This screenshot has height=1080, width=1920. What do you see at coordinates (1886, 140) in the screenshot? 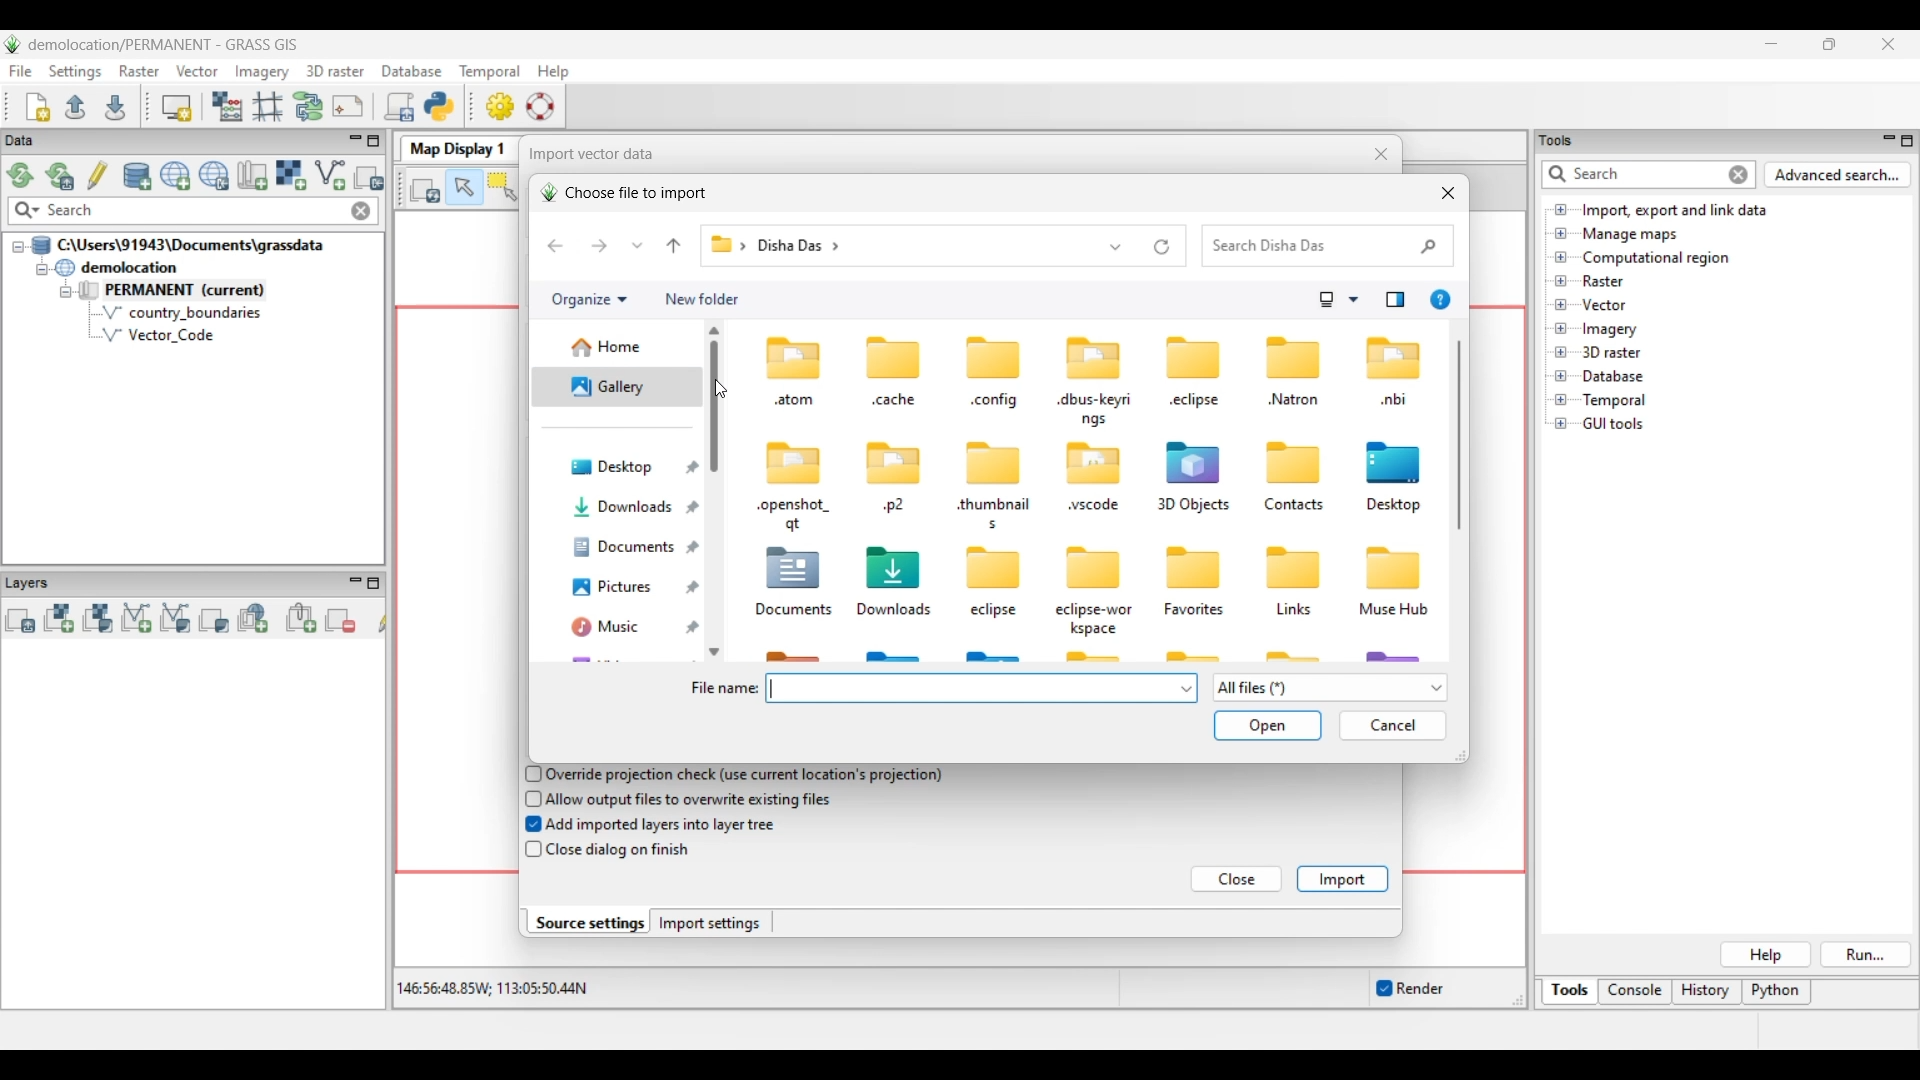
I see `Minimize Tools panel` at bounding box center [1886, 140].